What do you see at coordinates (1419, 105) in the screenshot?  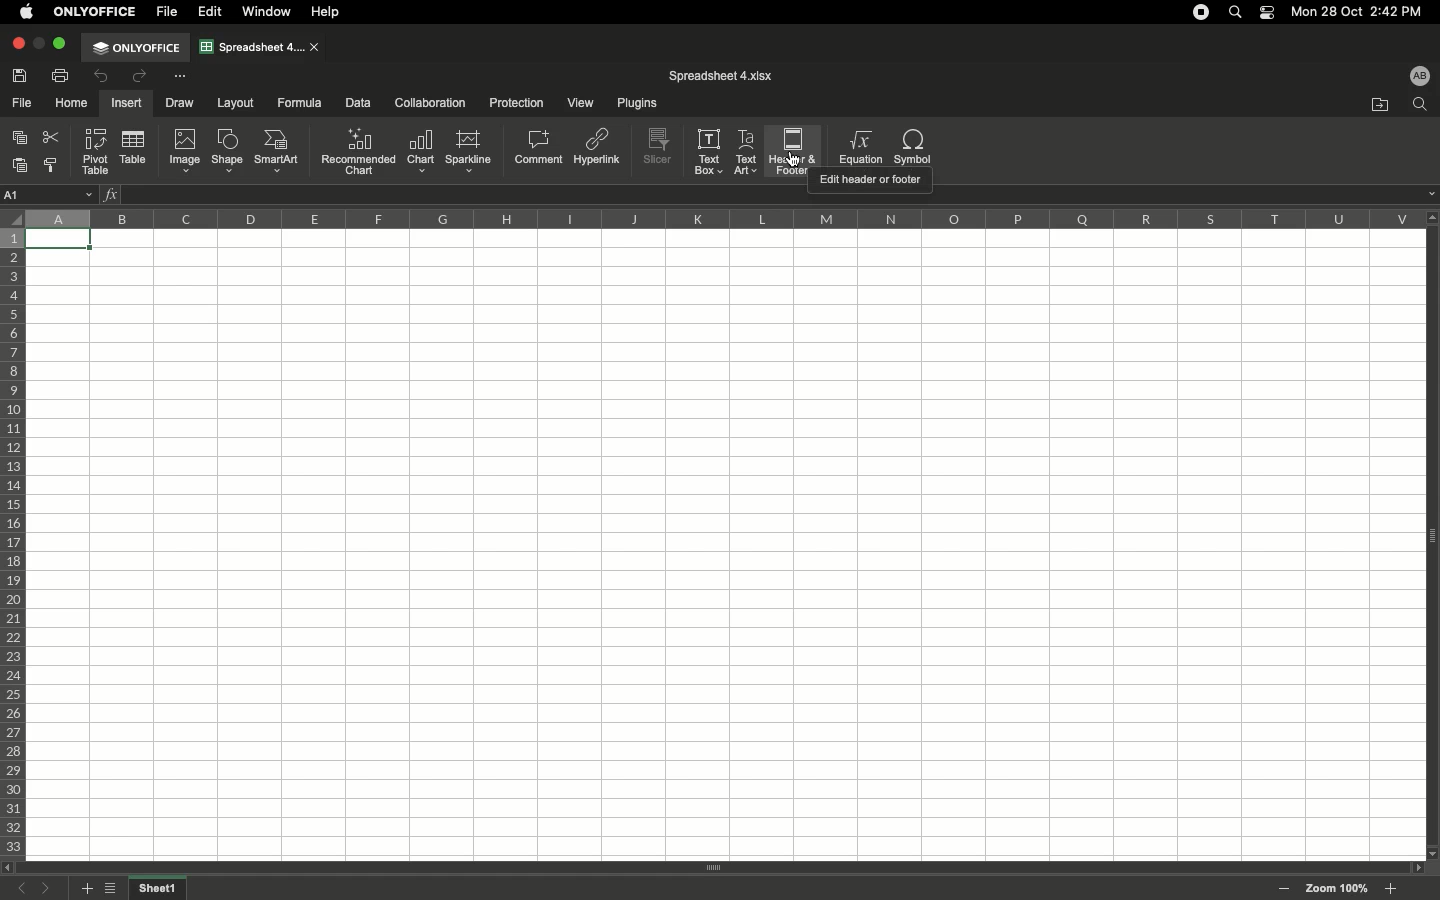 I see `Find` at bounding box center [1419, 105].